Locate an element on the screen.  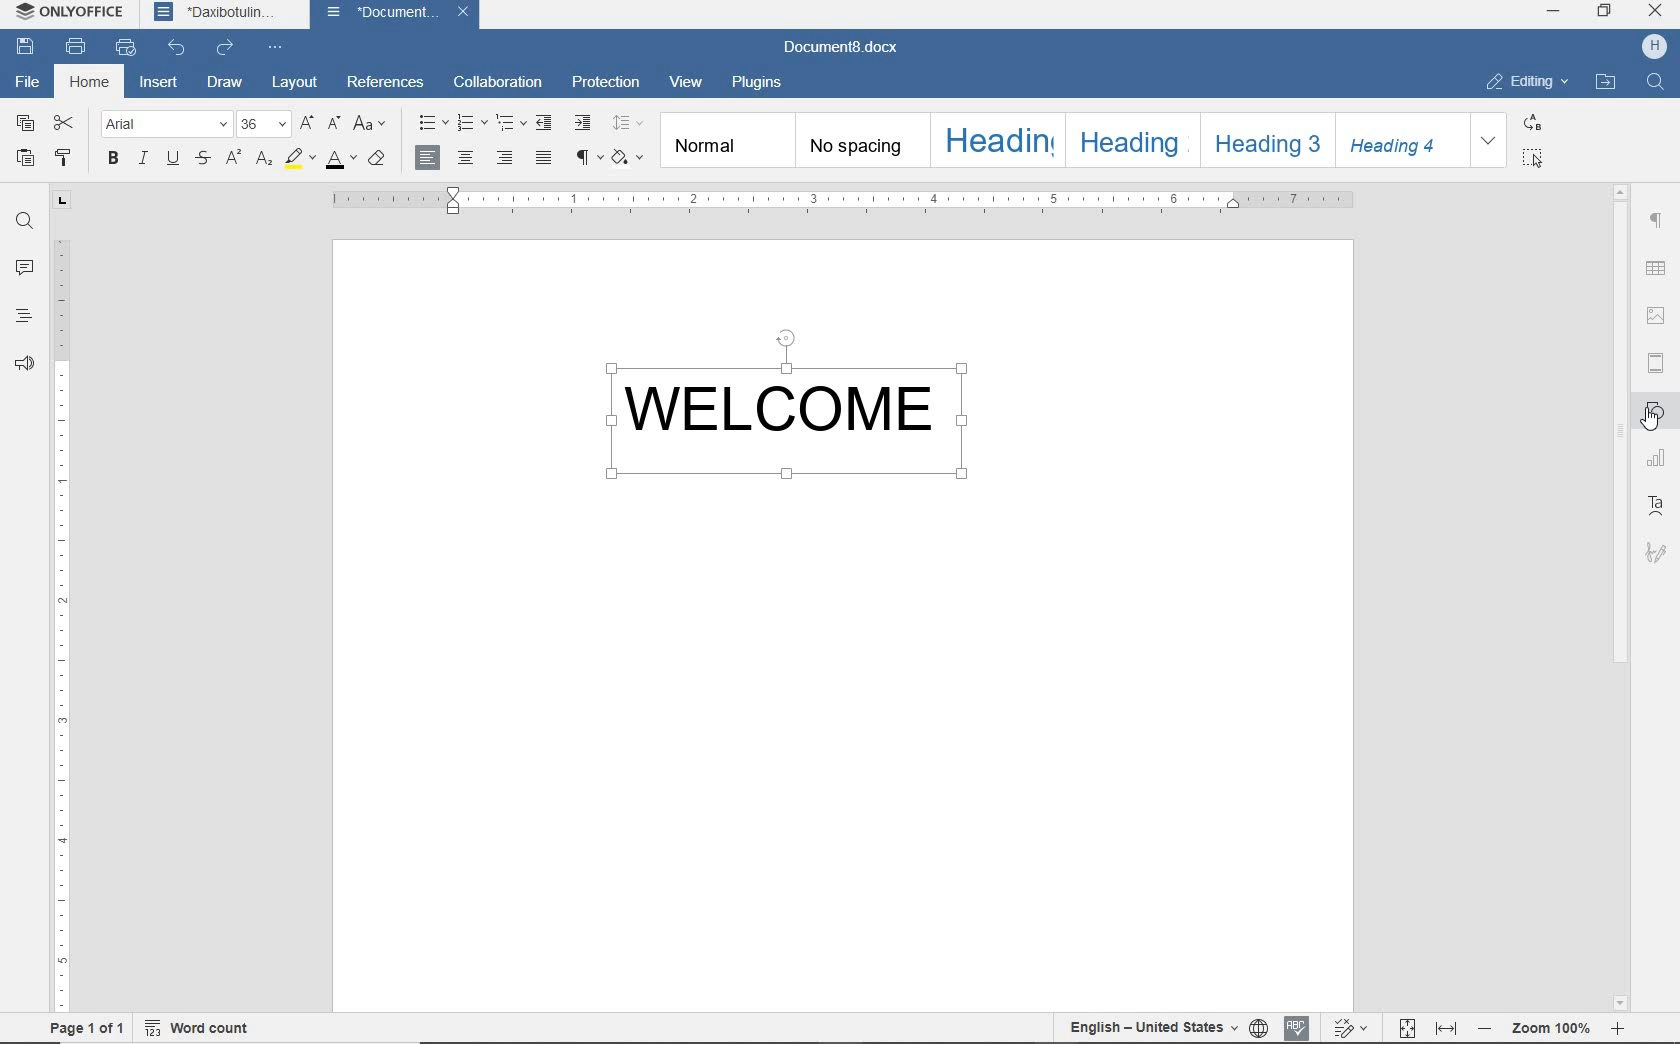
Zoom out is located at coordinates (1486, 1027).